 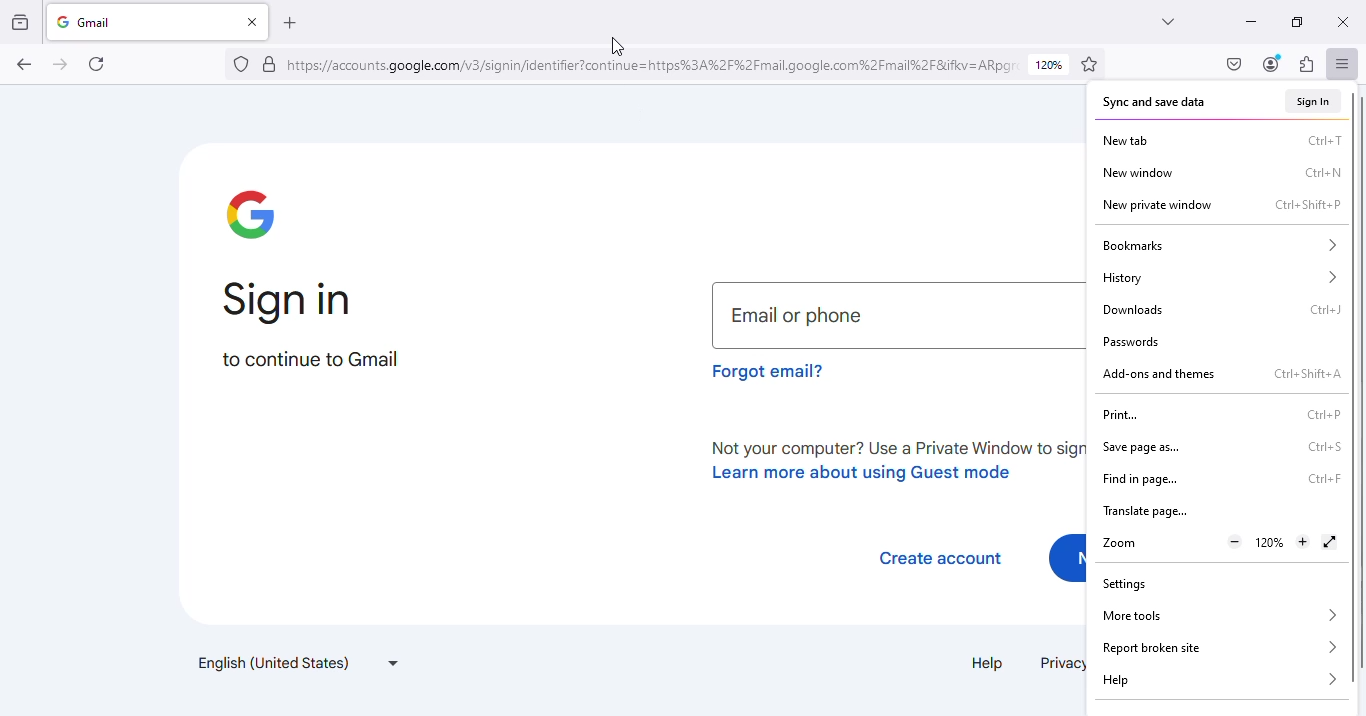 What do you see at coordinates (618, 47) in the screenshot?
I see `cursor` at bounding box center [618, 47].